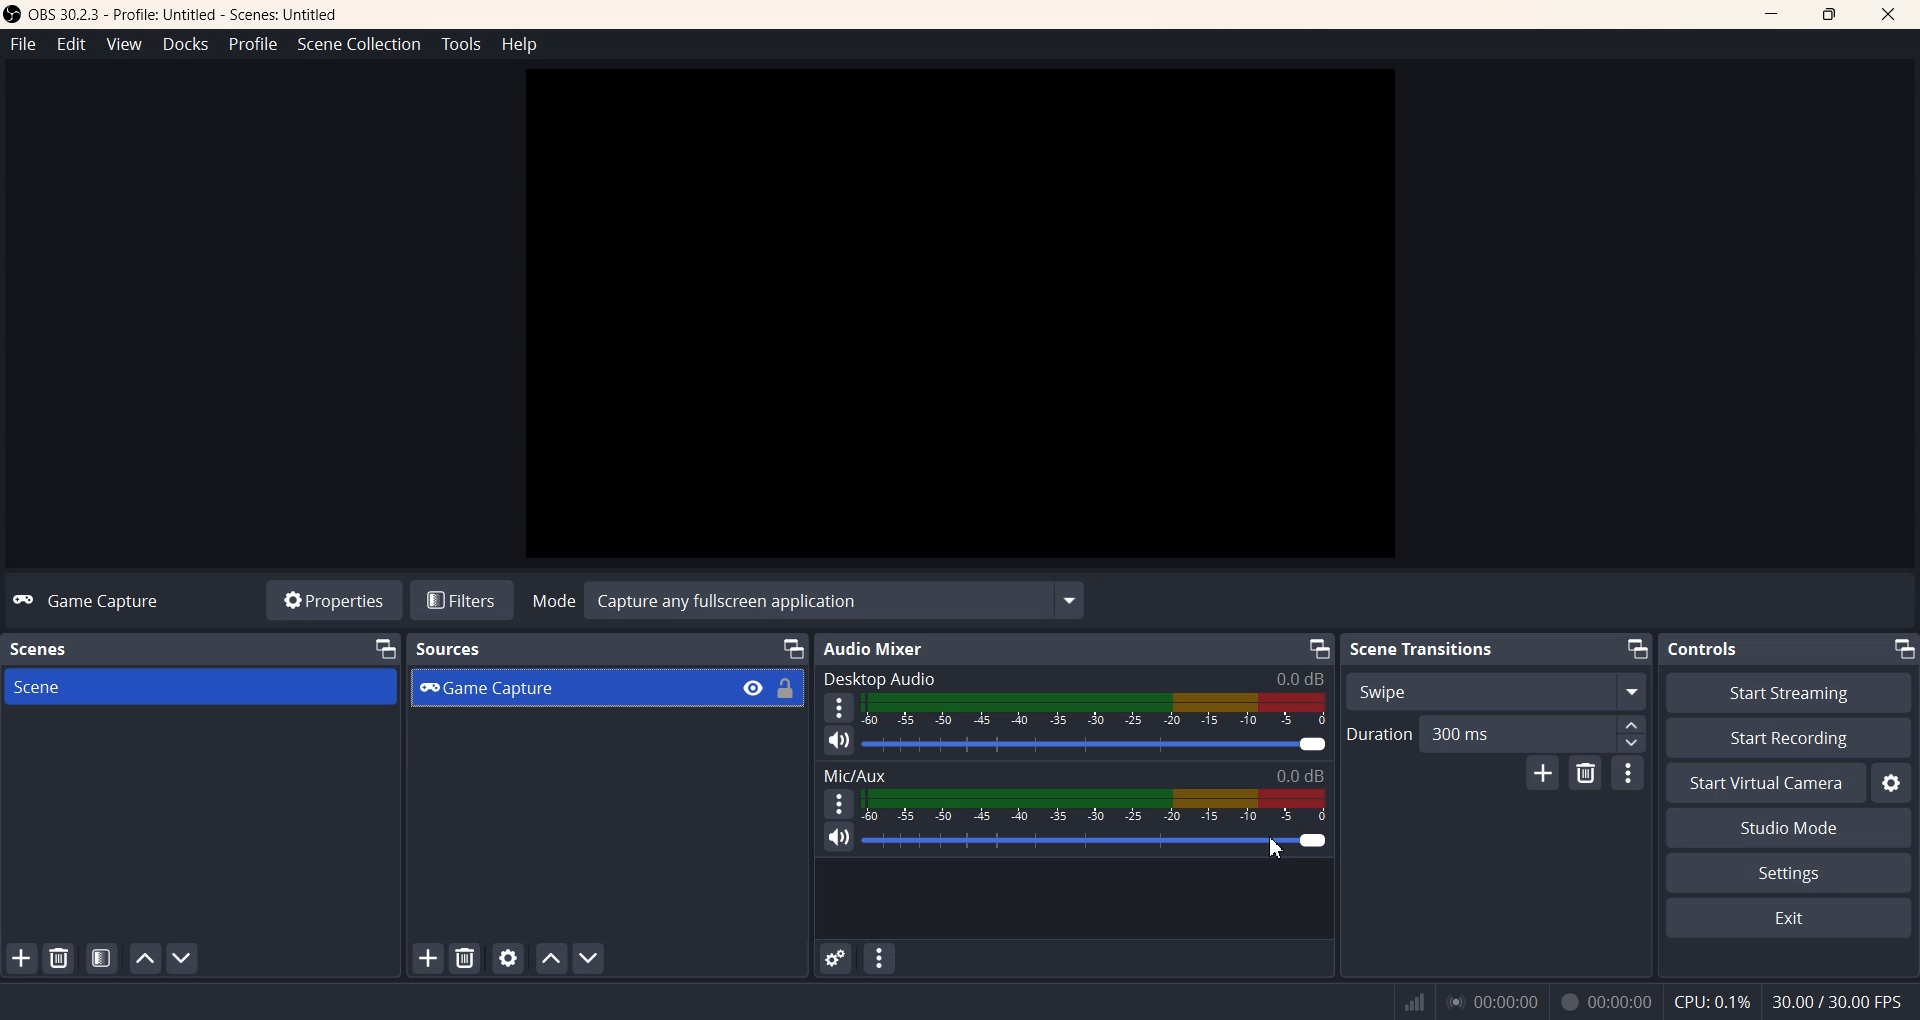 This screenshot has width=1920, height=1020. Describe the element at coordinates (253, 45) in the screenshot. I see `Profile` at that location.